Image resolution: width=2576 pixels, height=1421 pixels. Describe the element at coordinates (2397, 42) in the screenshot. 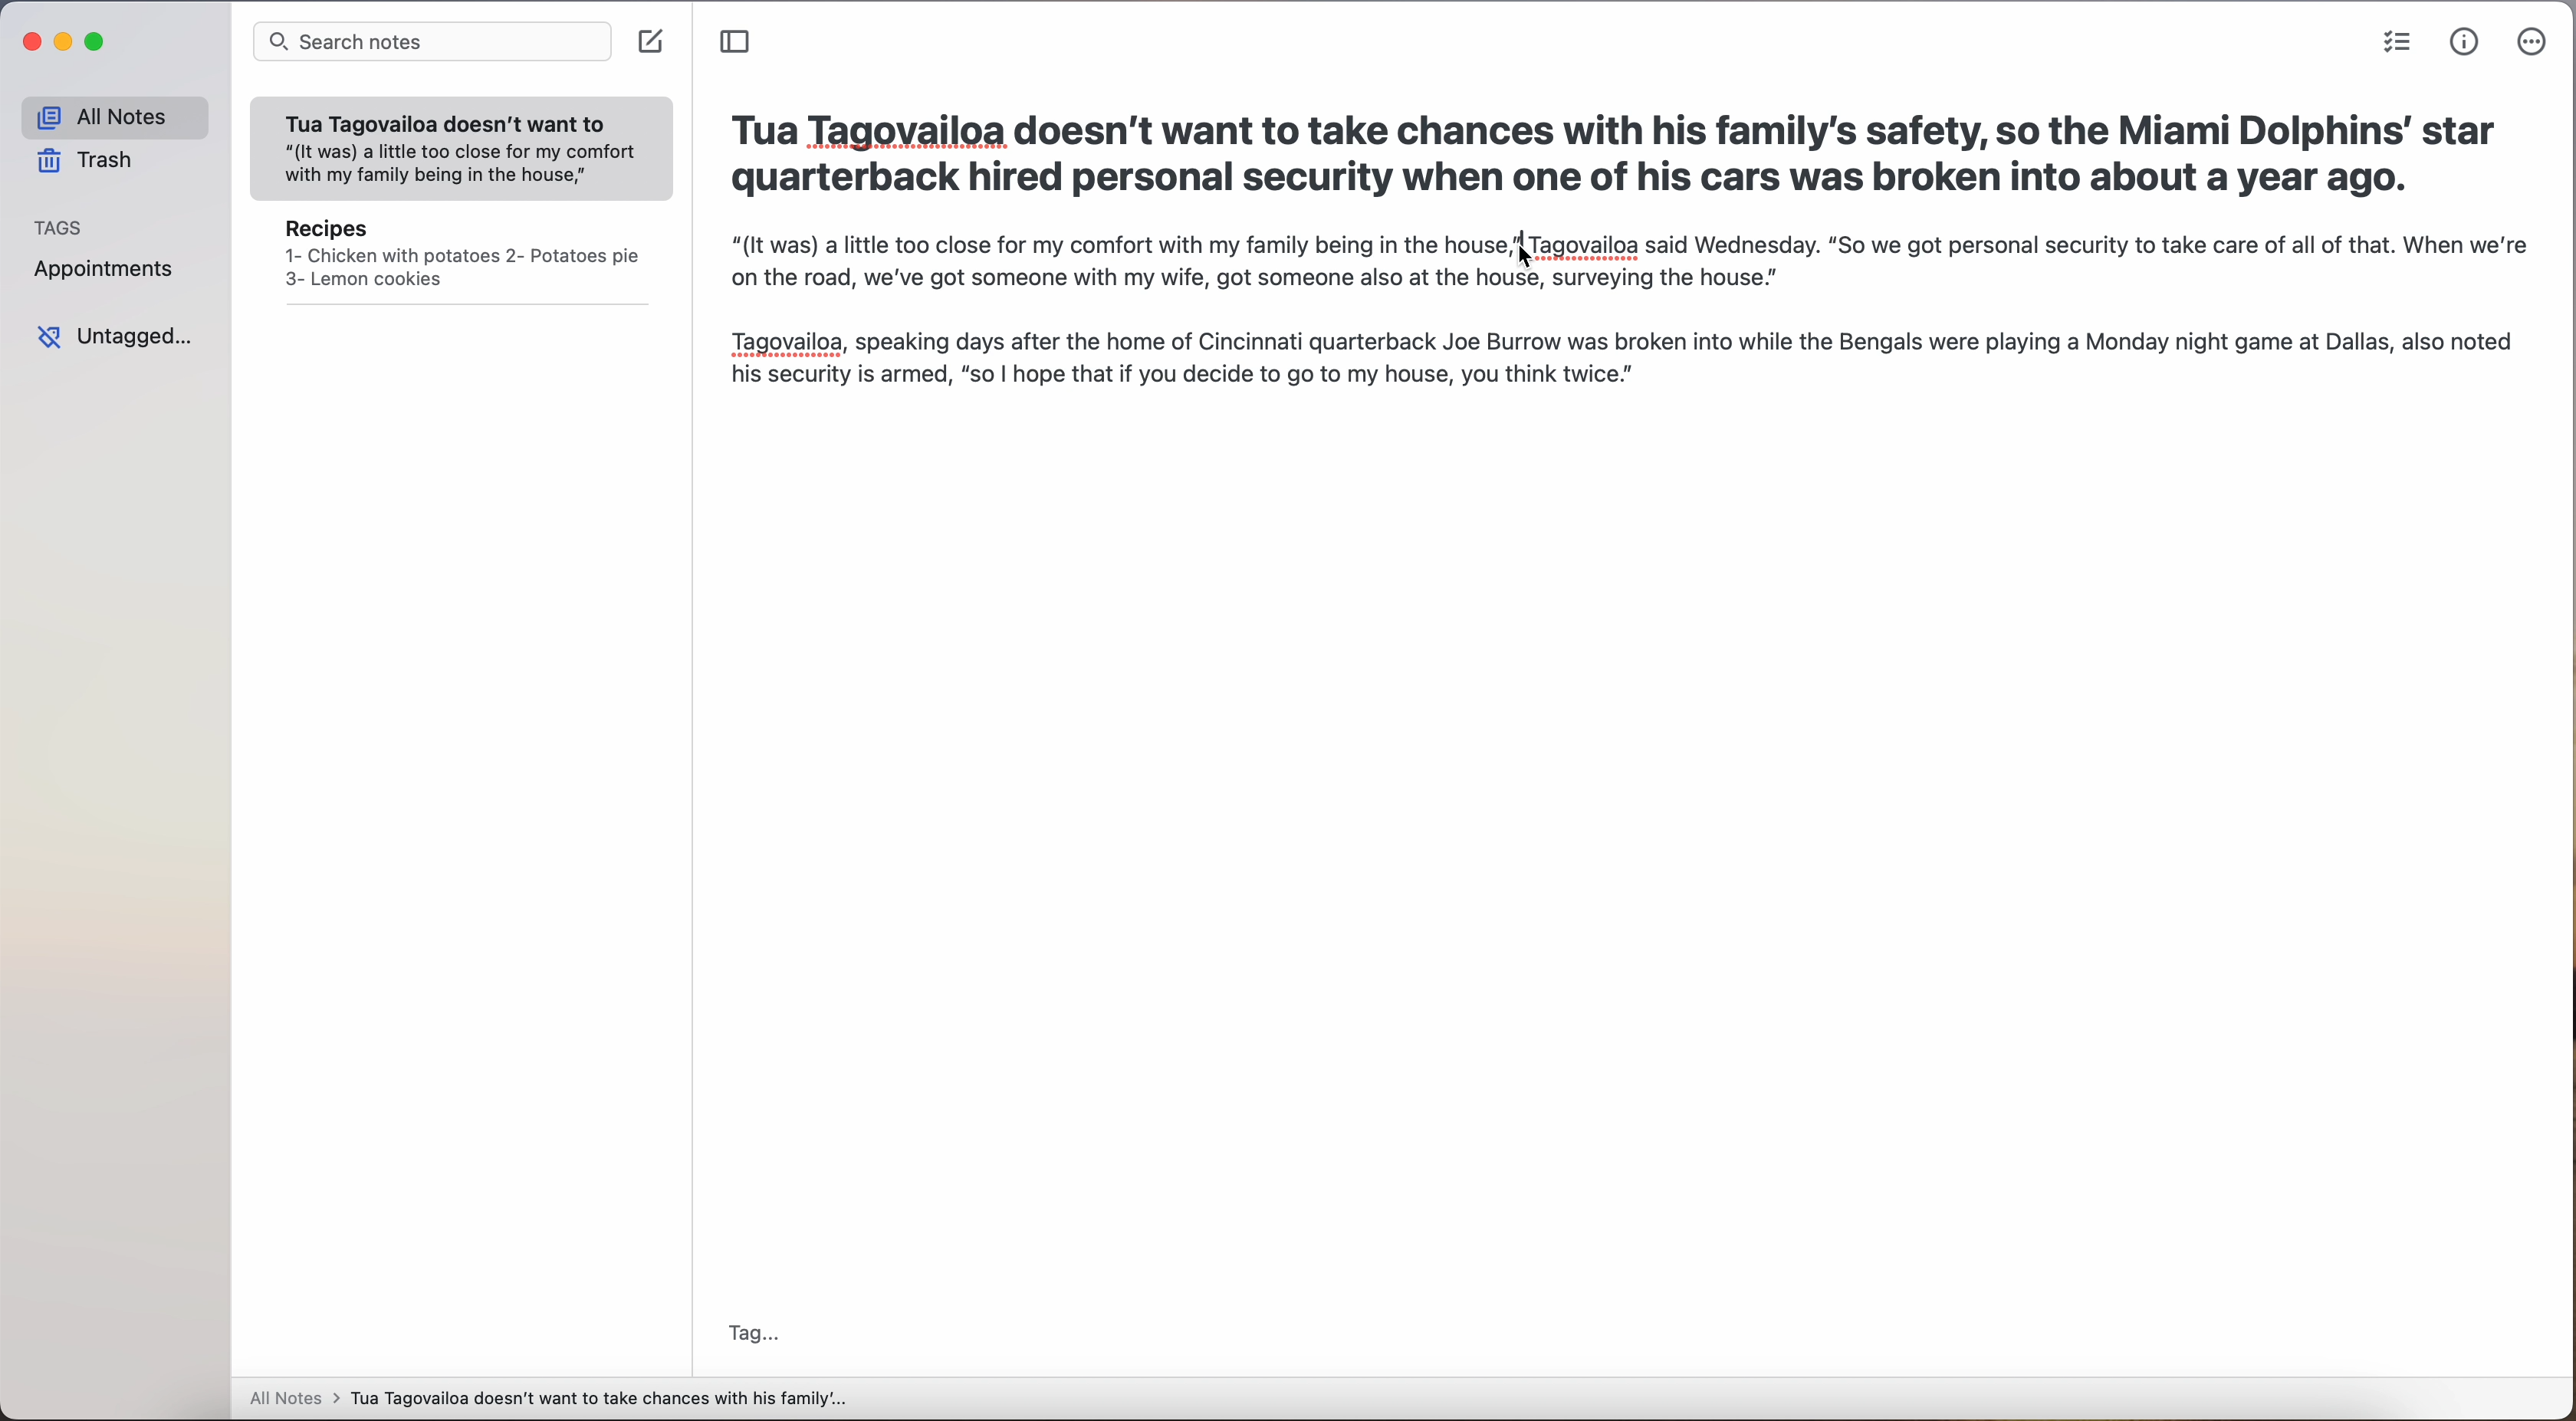

I see `check list` at that location.